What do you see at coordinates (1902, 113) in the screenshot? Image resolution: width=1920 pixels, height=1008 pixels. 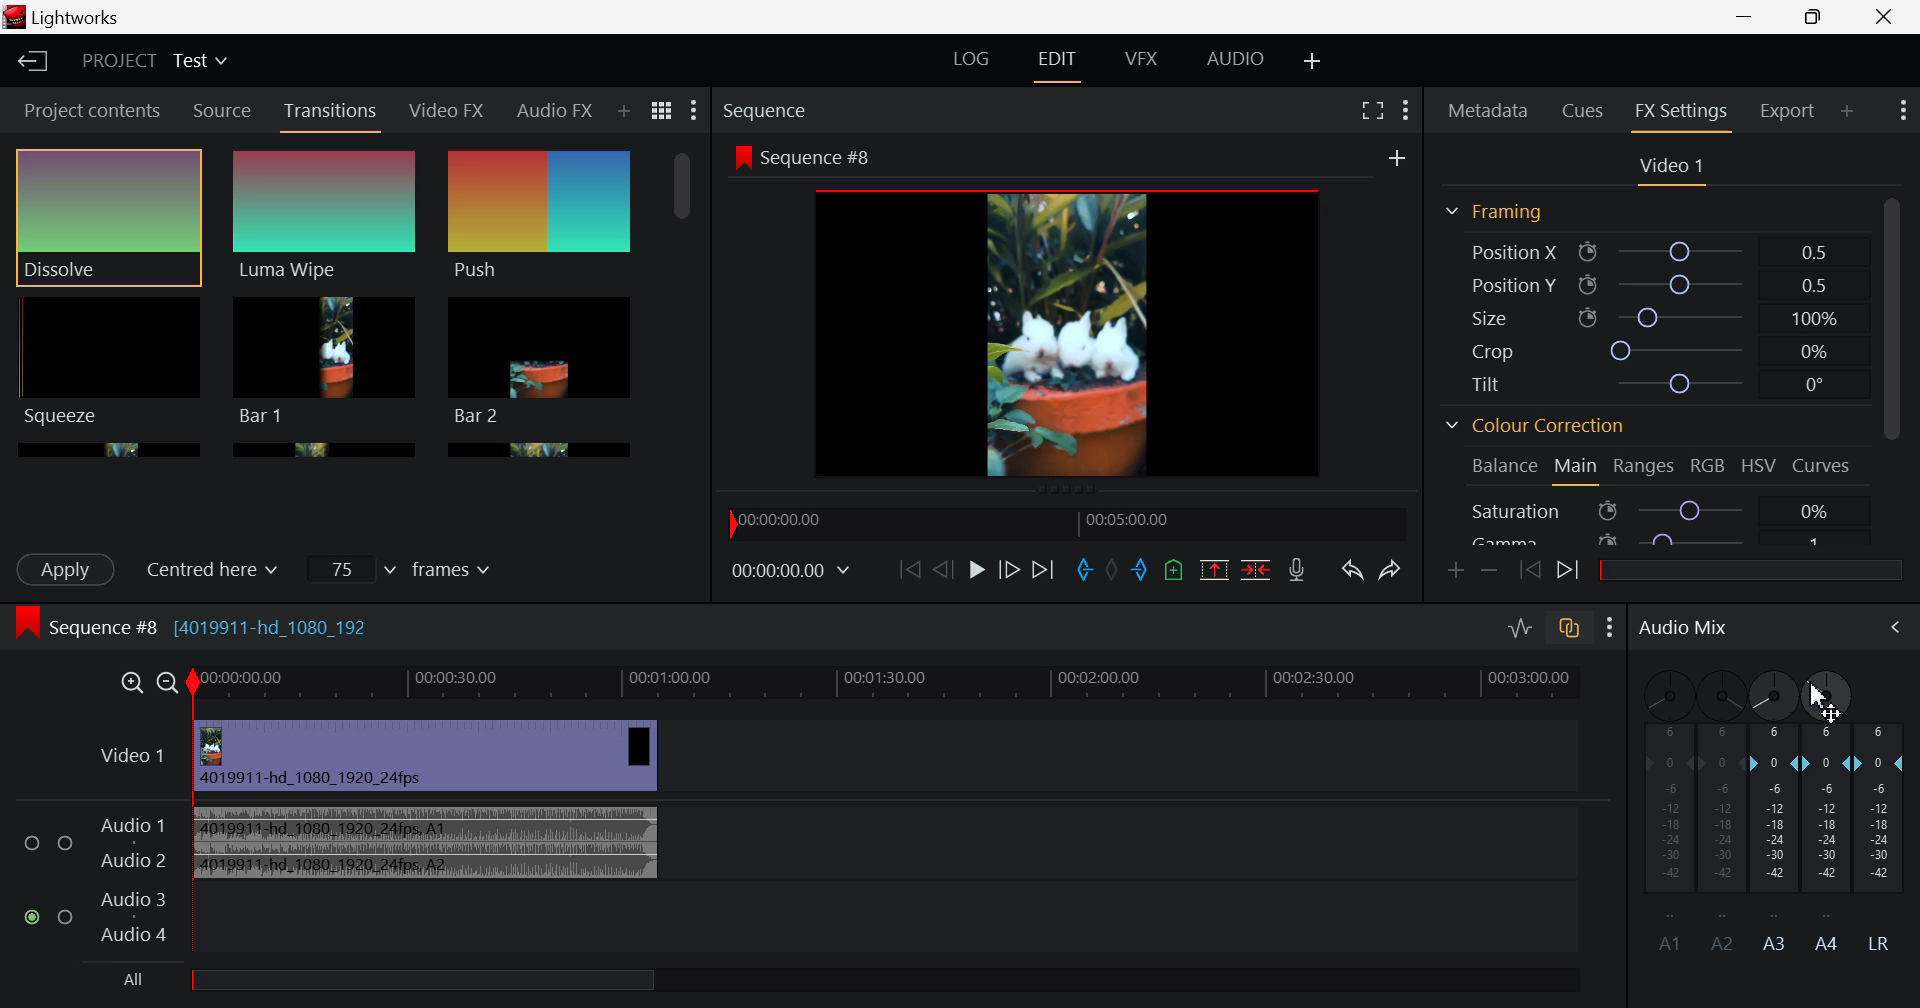 I see `Show Settings` at bounding box center [1902, 113].